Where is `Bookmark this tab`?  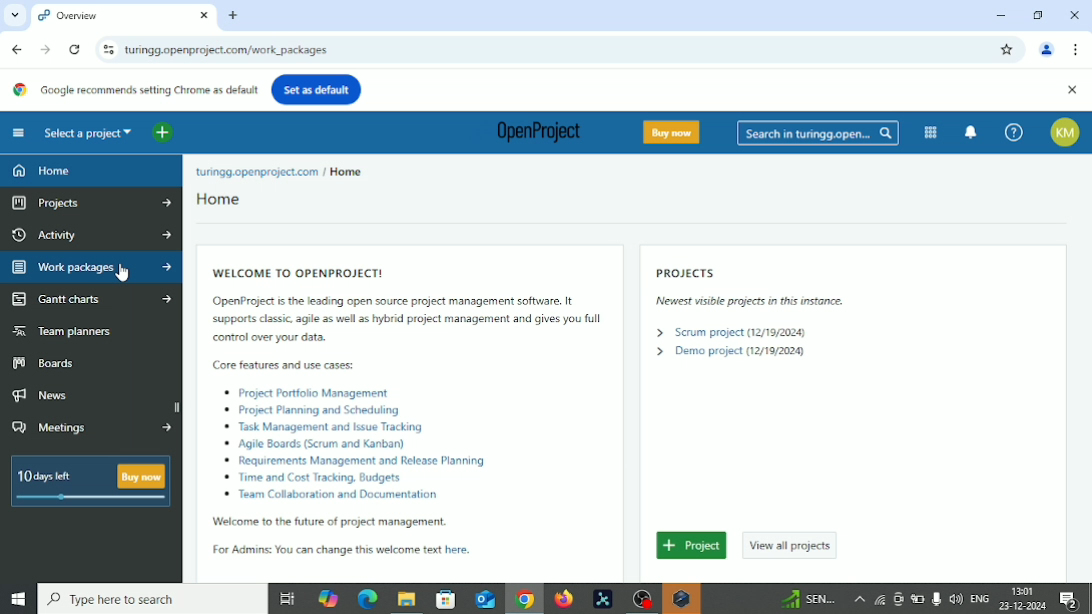 Bookmark this tab is located at coordinates (1007, 50).